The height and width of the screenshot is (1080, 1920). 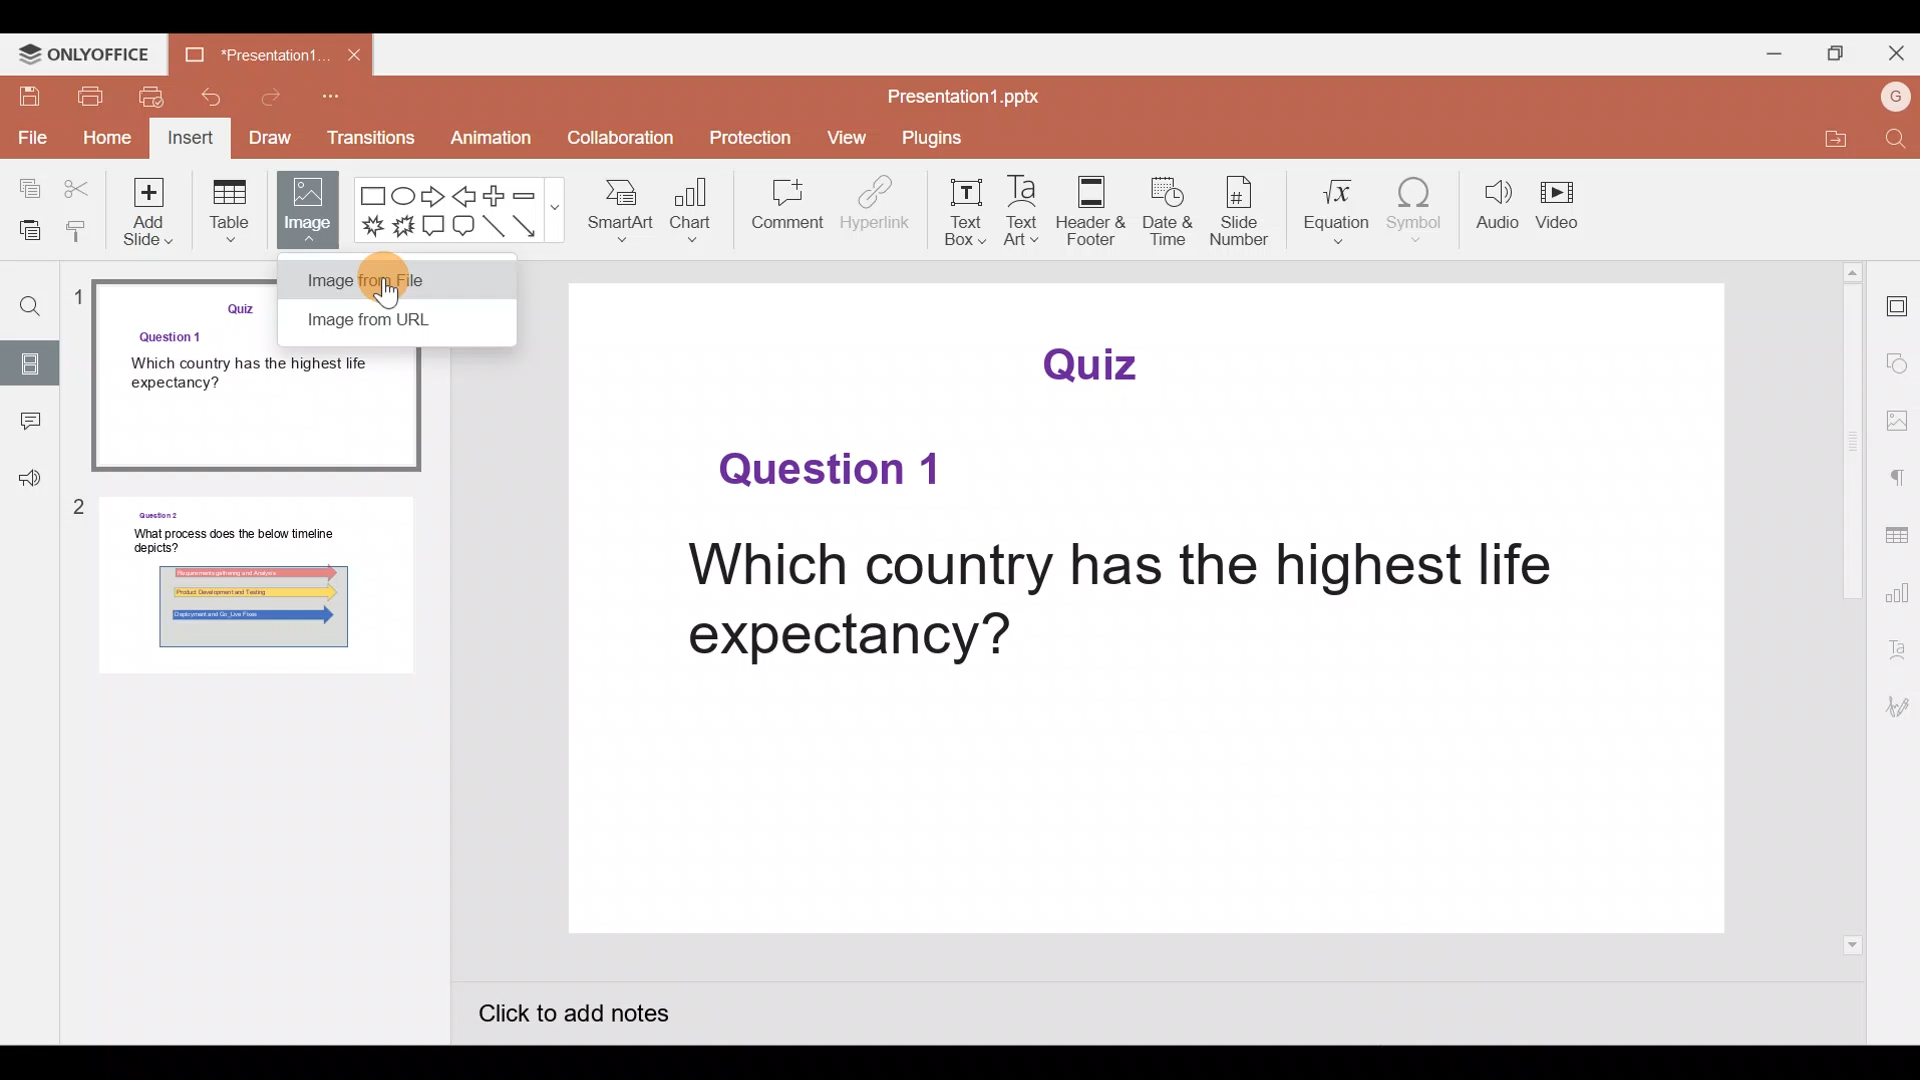 I want to click on Cursor on image from file, so click(x=402, y=276).